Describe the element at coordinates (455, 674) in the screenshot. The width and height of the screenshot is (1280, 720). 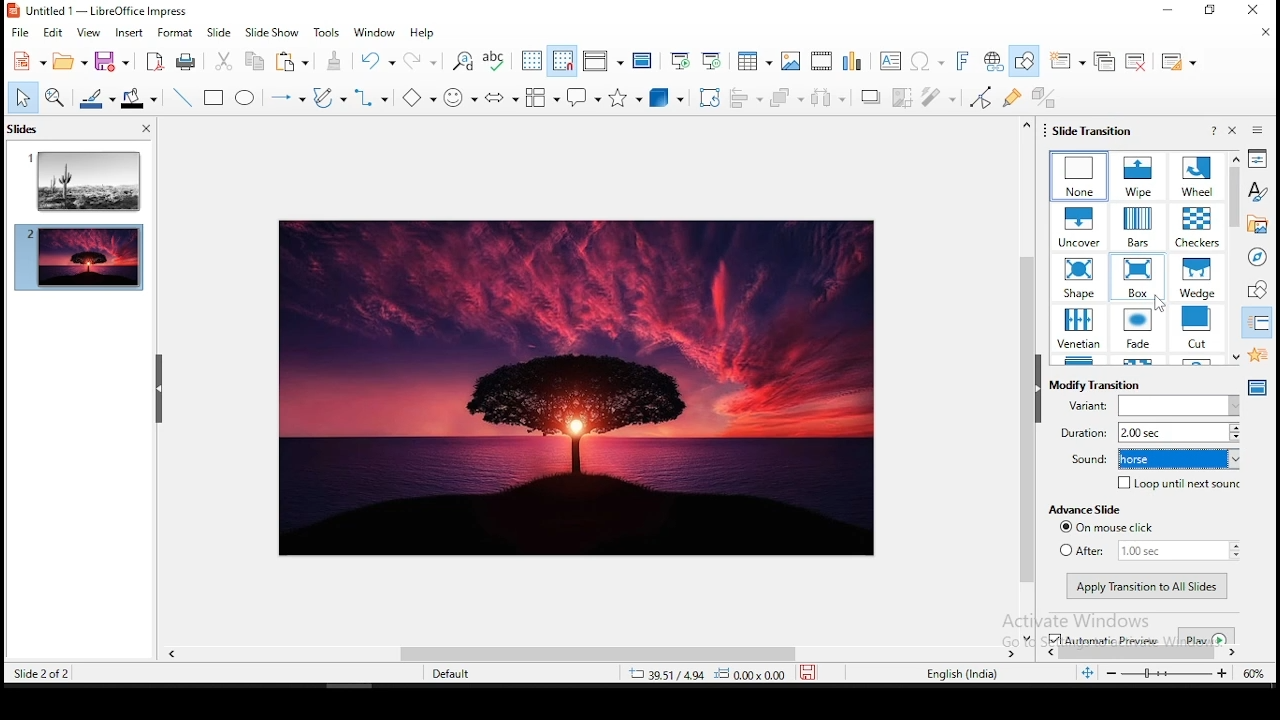
I see `default` at that location.